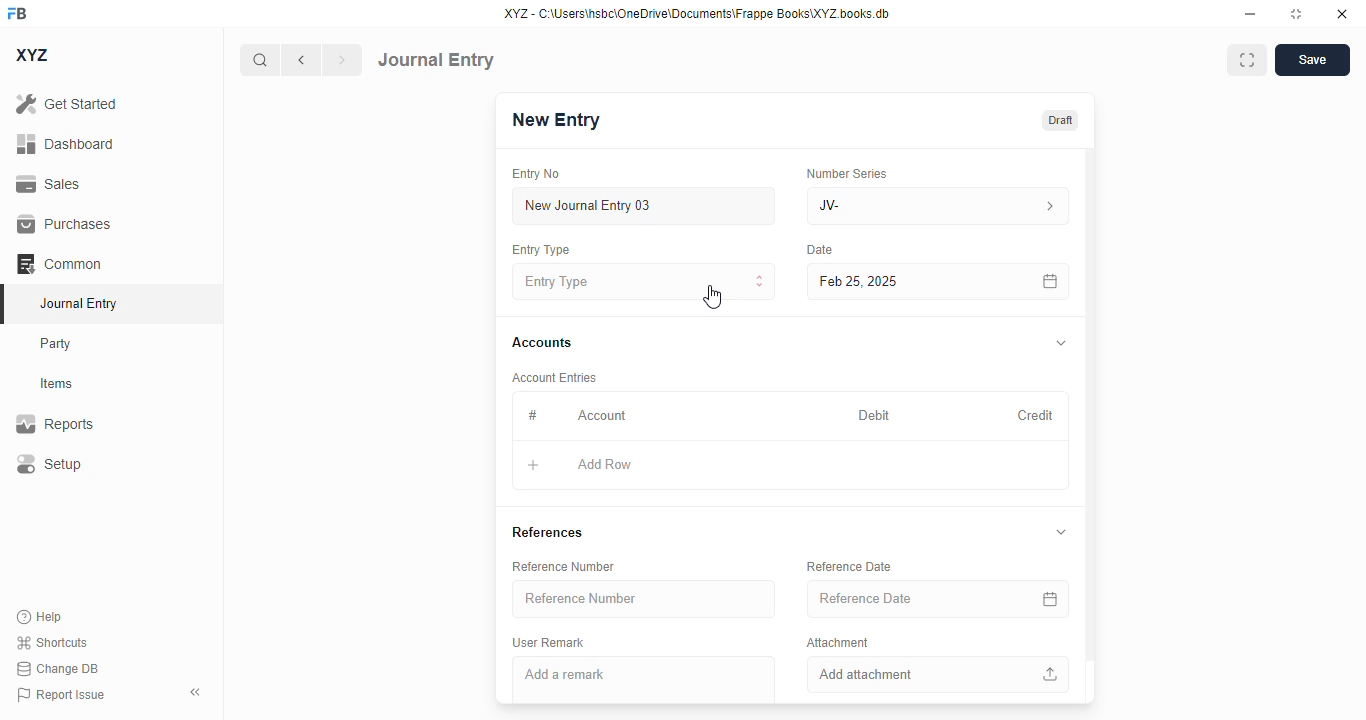 This screenshot has height=720, width=1366. I want to click on number series information, so click(1048, 207).